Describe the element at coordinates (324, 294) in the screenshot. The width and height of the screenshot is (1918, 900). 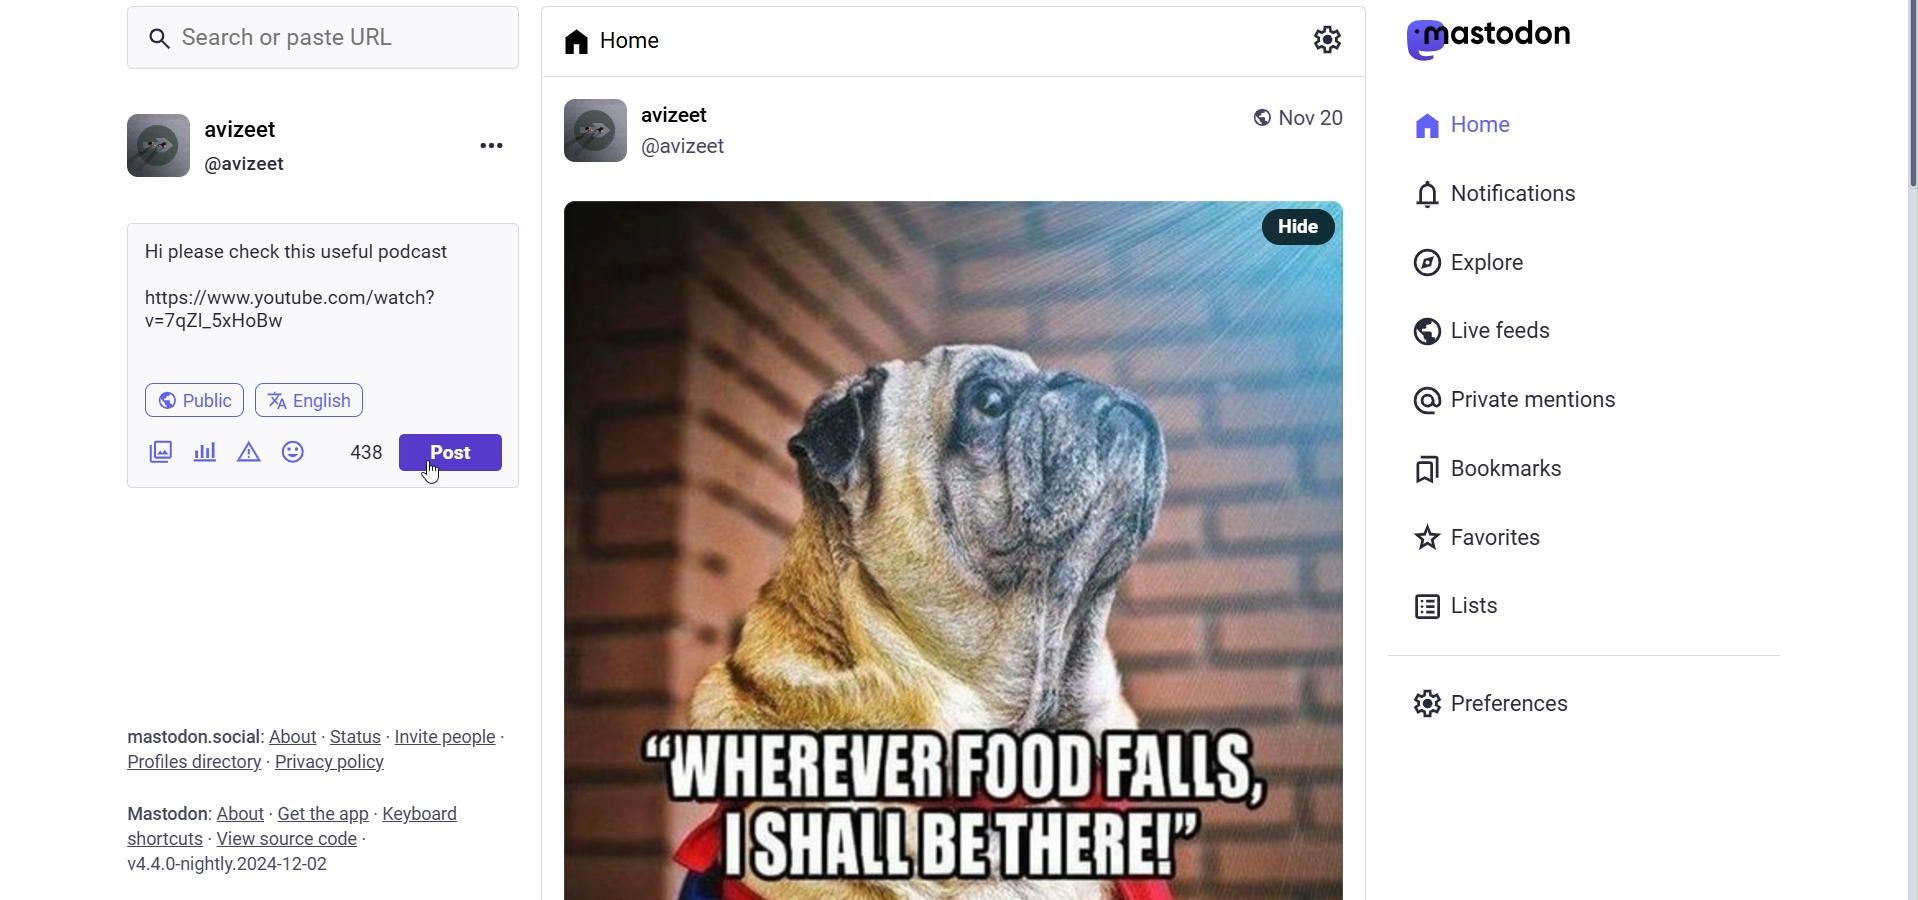
I see `Hi please check this useful podcast
https://www.youtube.com/watch?
v=7qZ|_5xHoBw` at that location.